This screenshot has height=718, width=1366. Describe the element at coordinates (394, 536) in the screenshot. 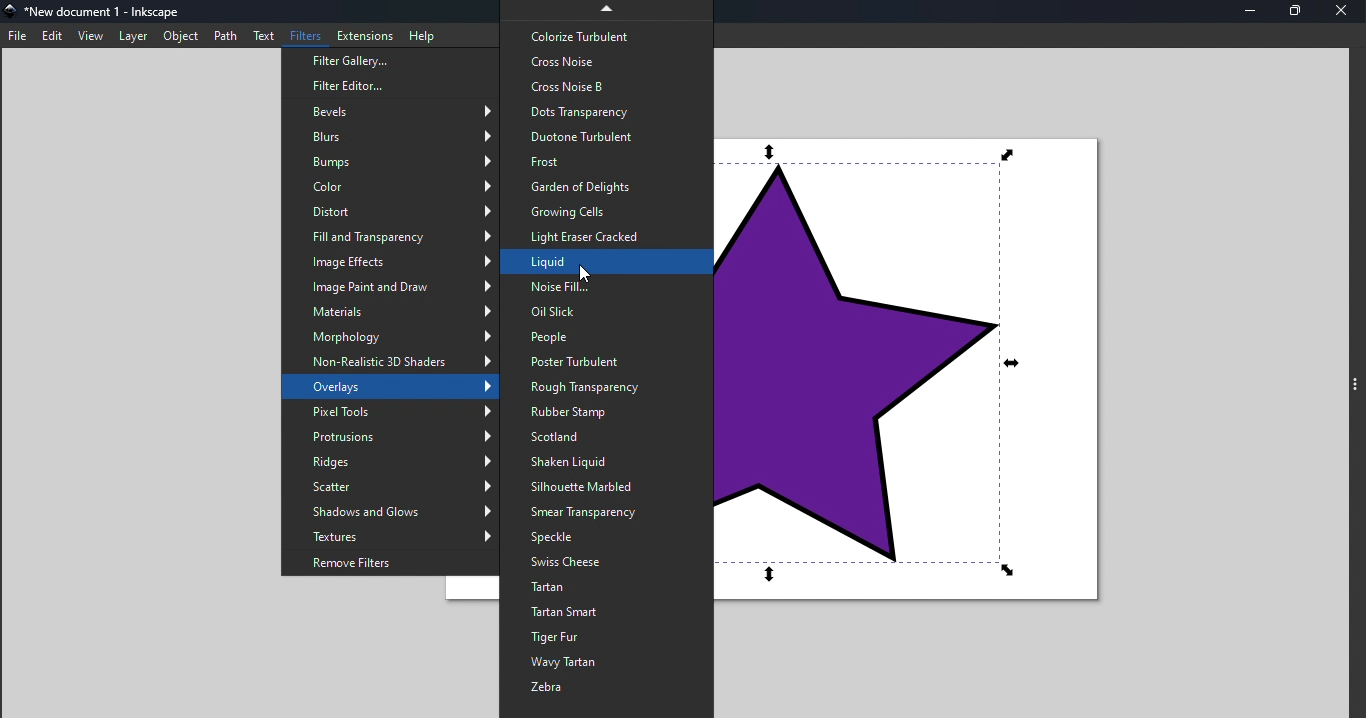

I see `Textures` at that location.